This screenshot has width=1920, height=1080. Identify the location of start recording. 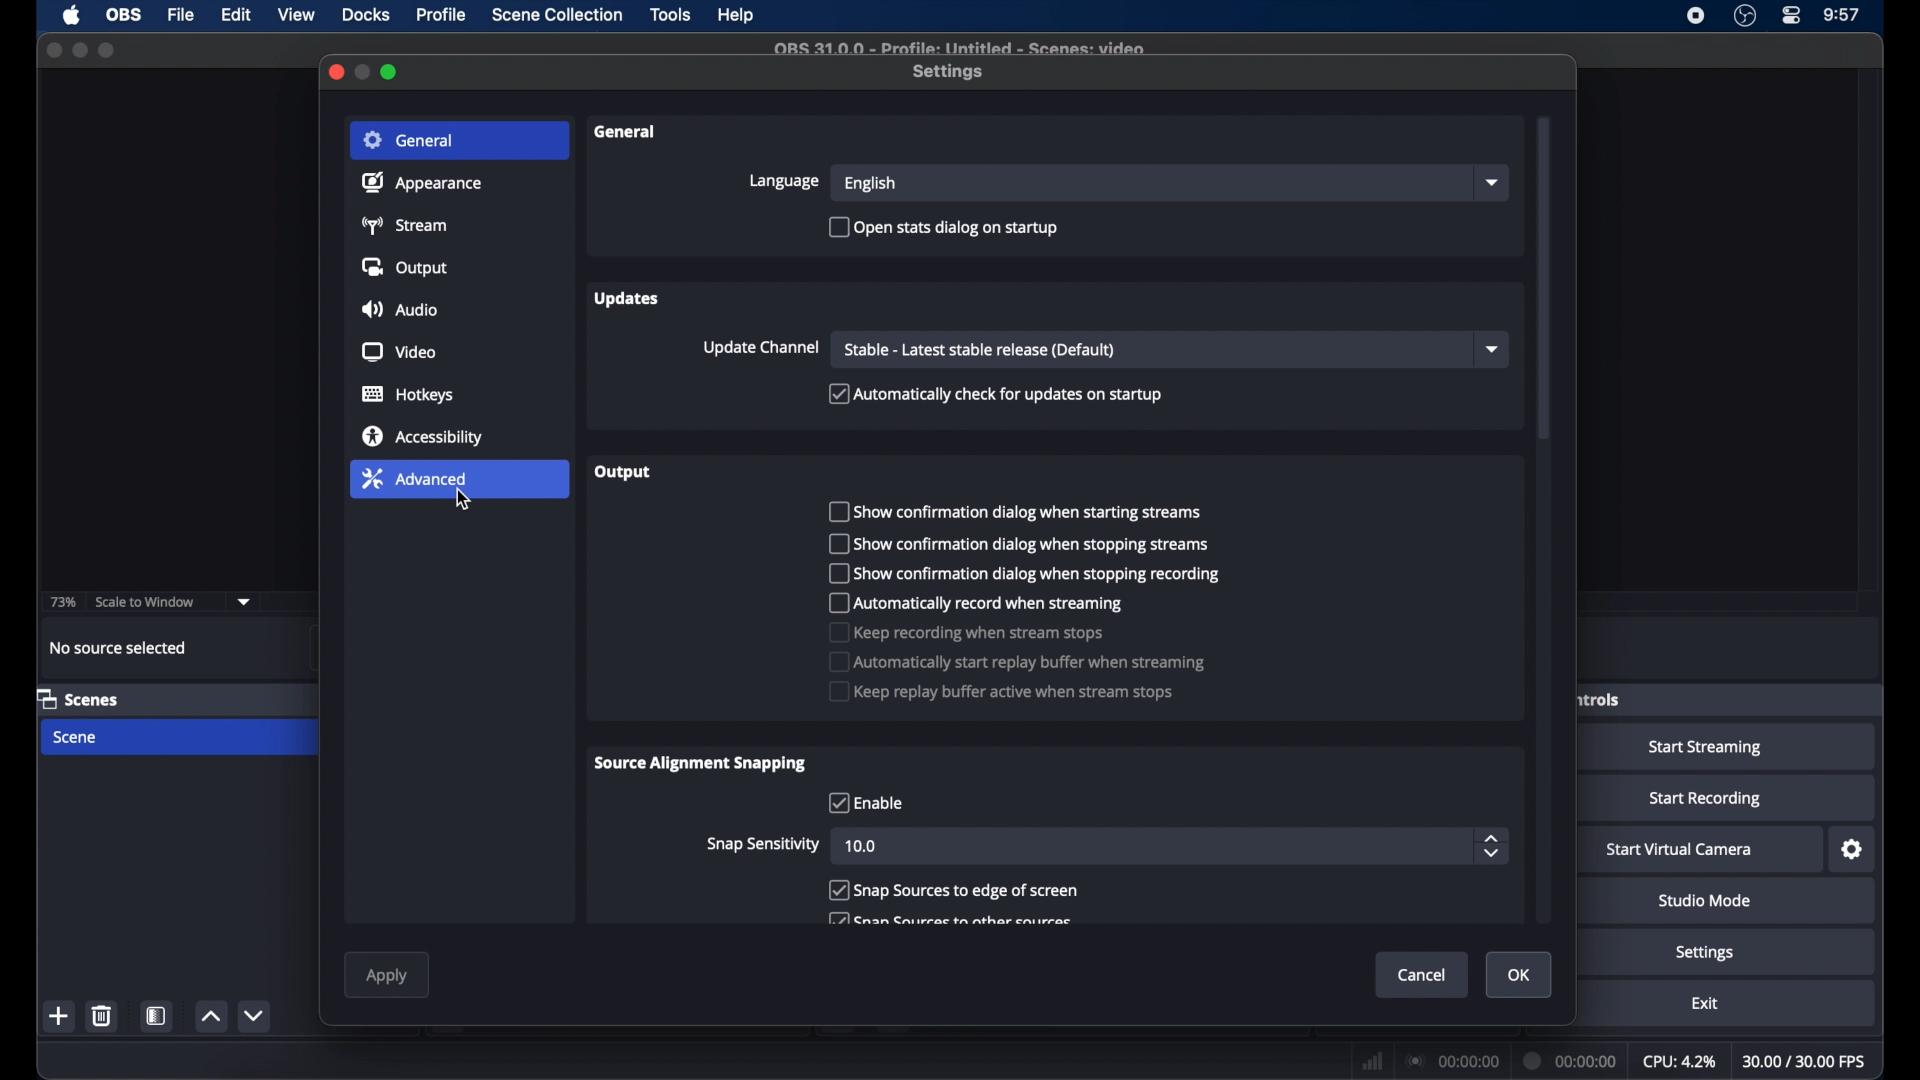
(1706, 799).